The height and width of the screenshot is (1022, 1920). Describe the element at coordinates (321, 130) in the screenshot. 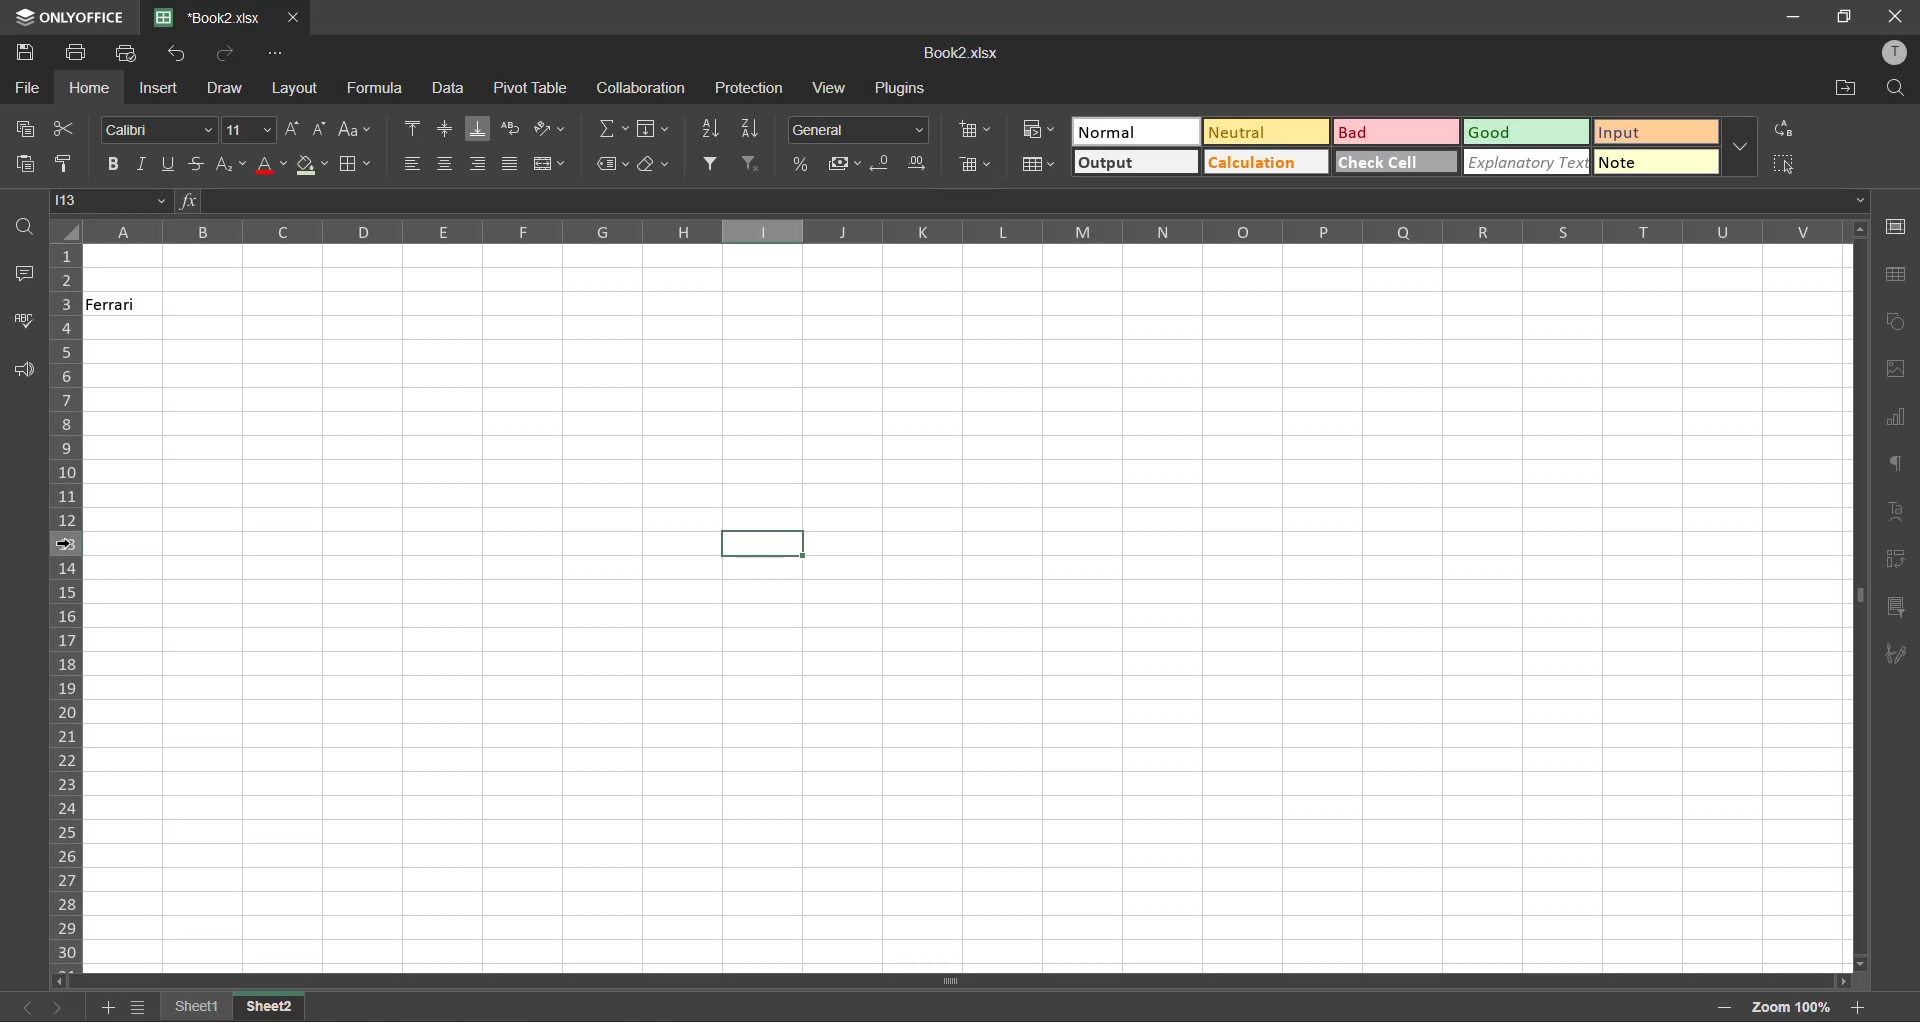

I see `decrement size` at that location.